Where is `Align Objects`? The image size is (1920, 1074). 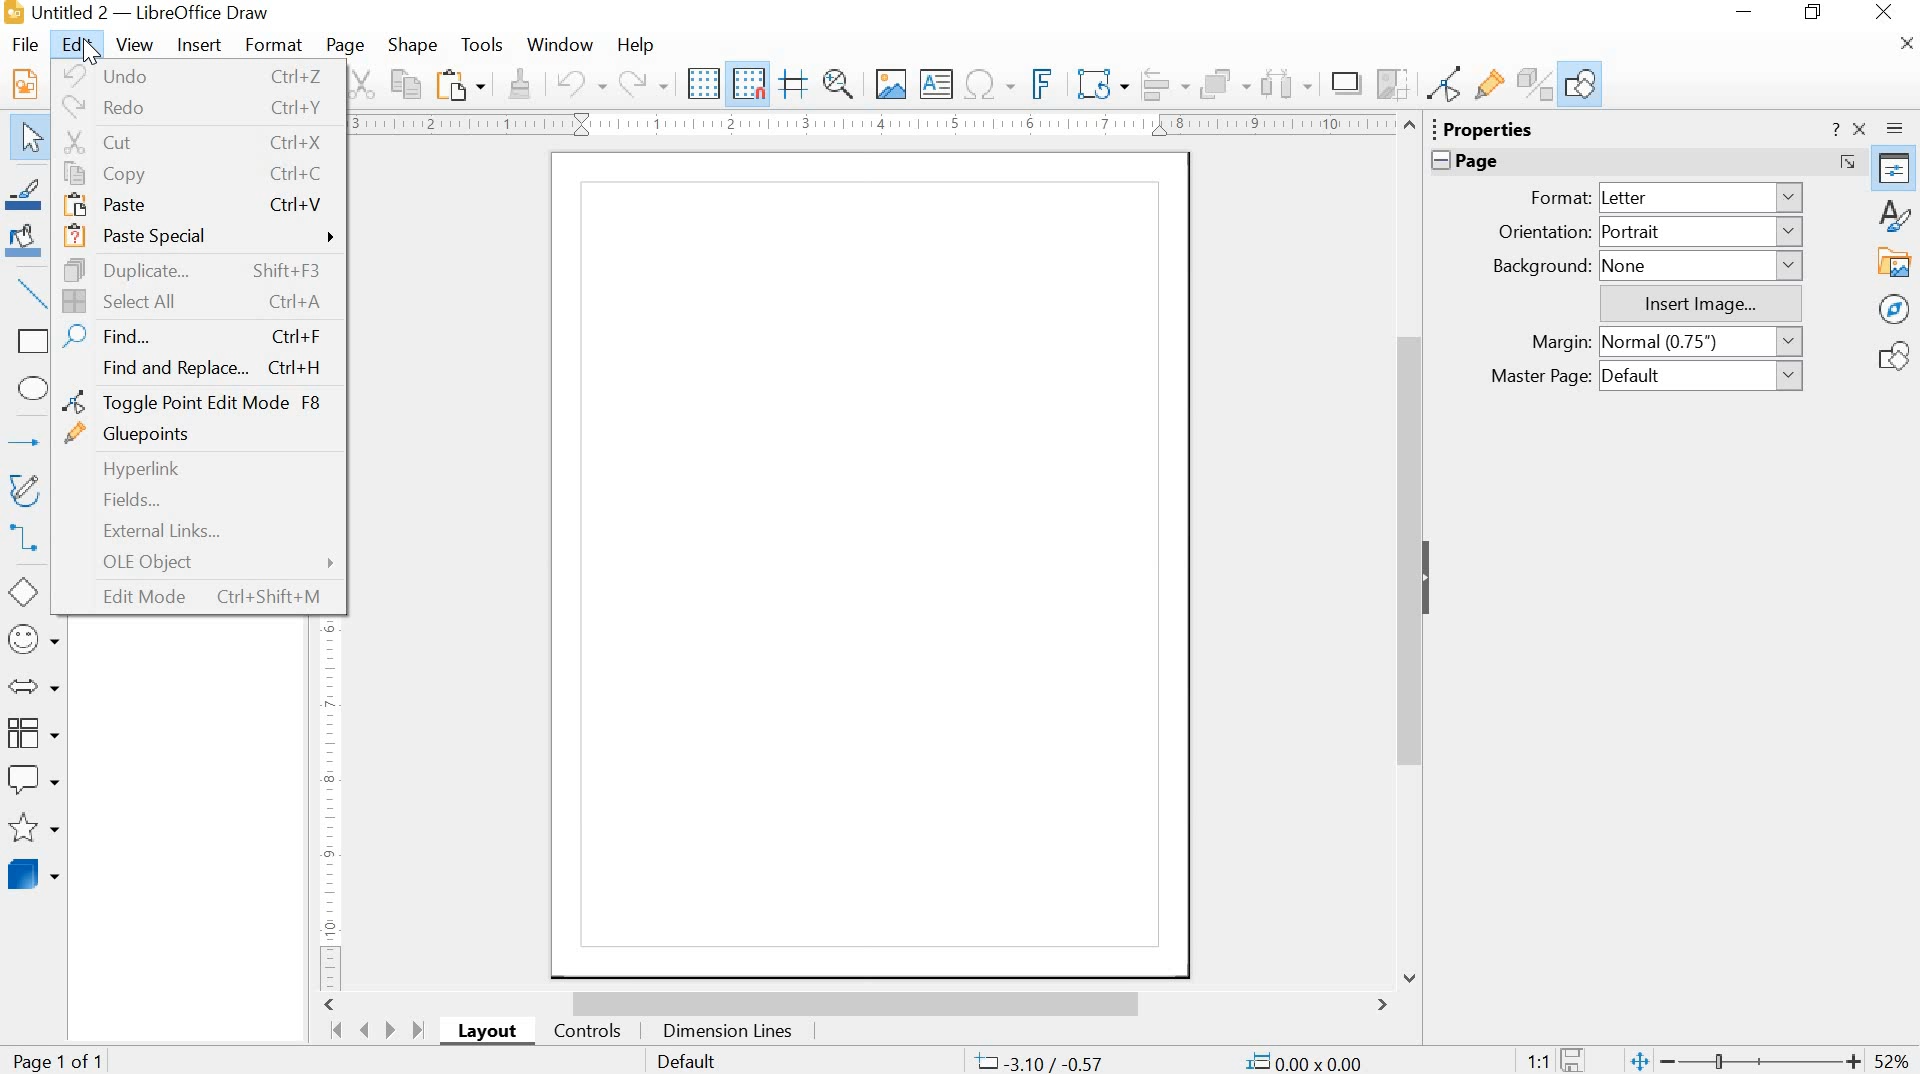
Align Objects is located at coordinates (1165, 86).